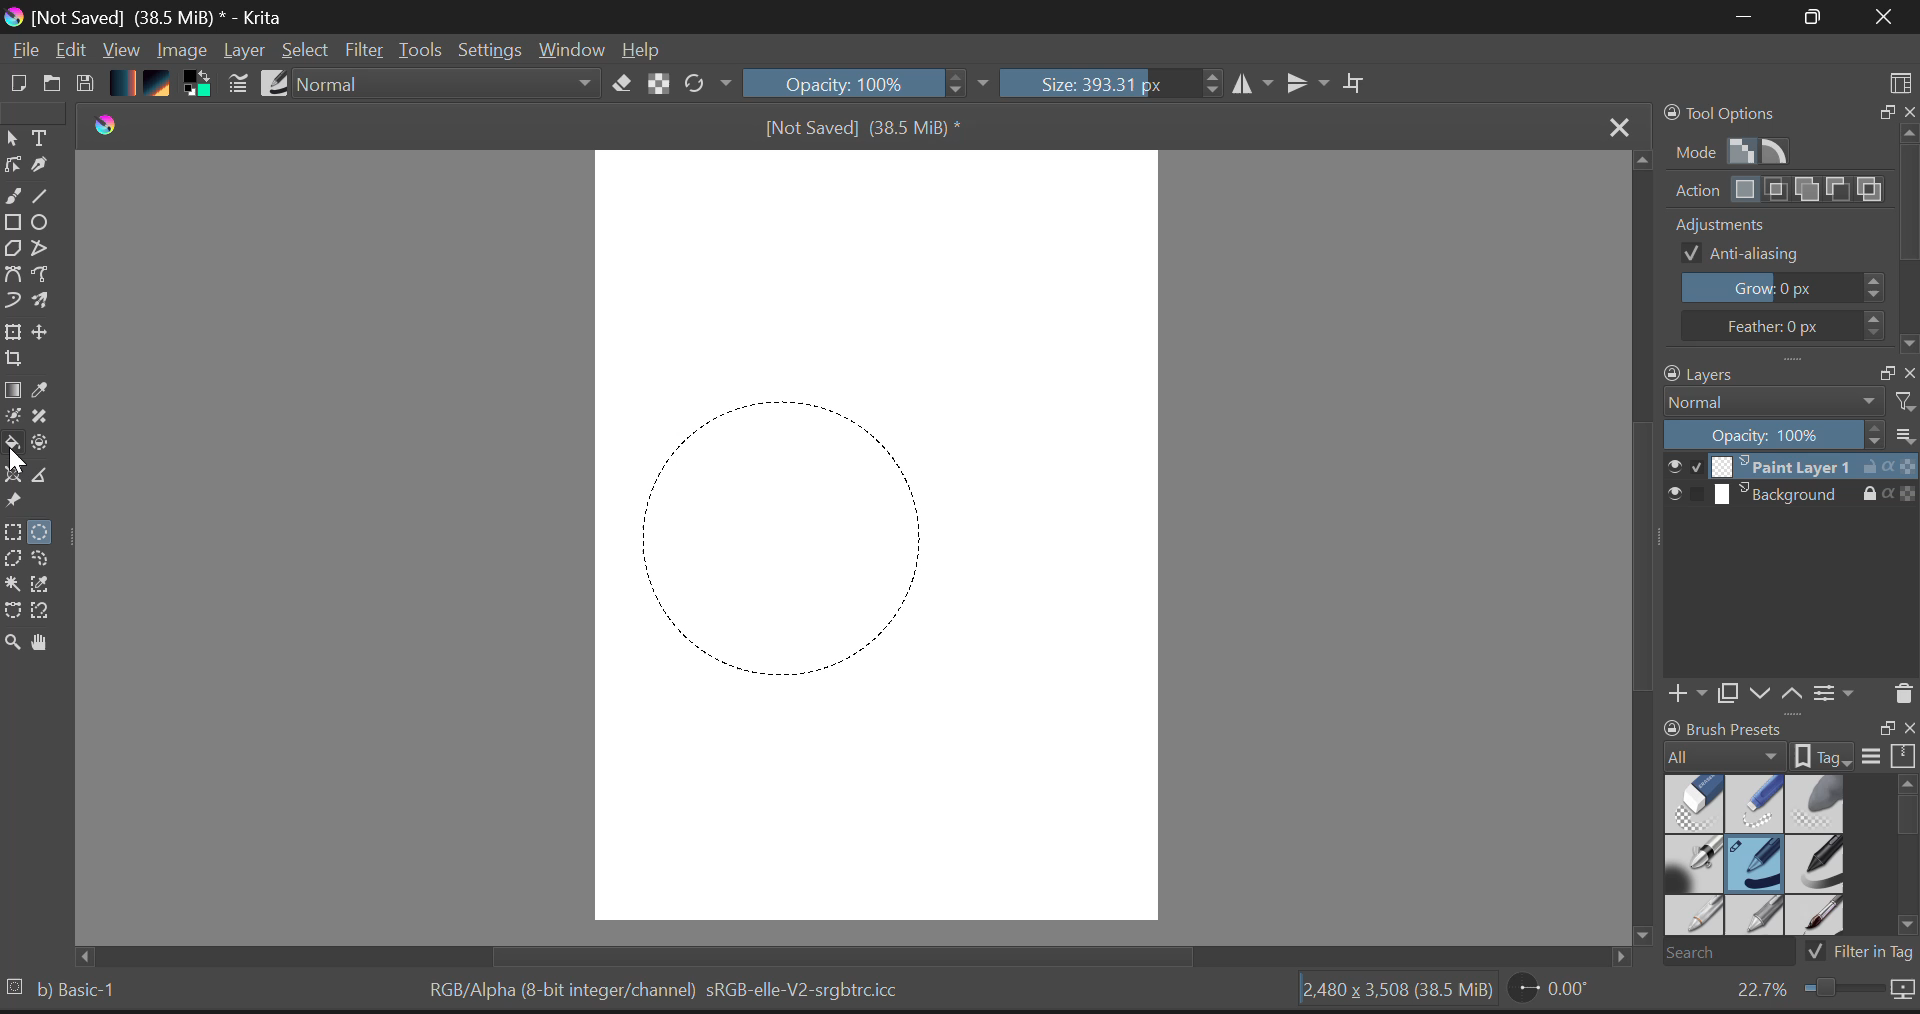  What do you see at coordinates (1741, 18) in the screenshot?
I see `Restore Down` at bounding box center [1741, 18].